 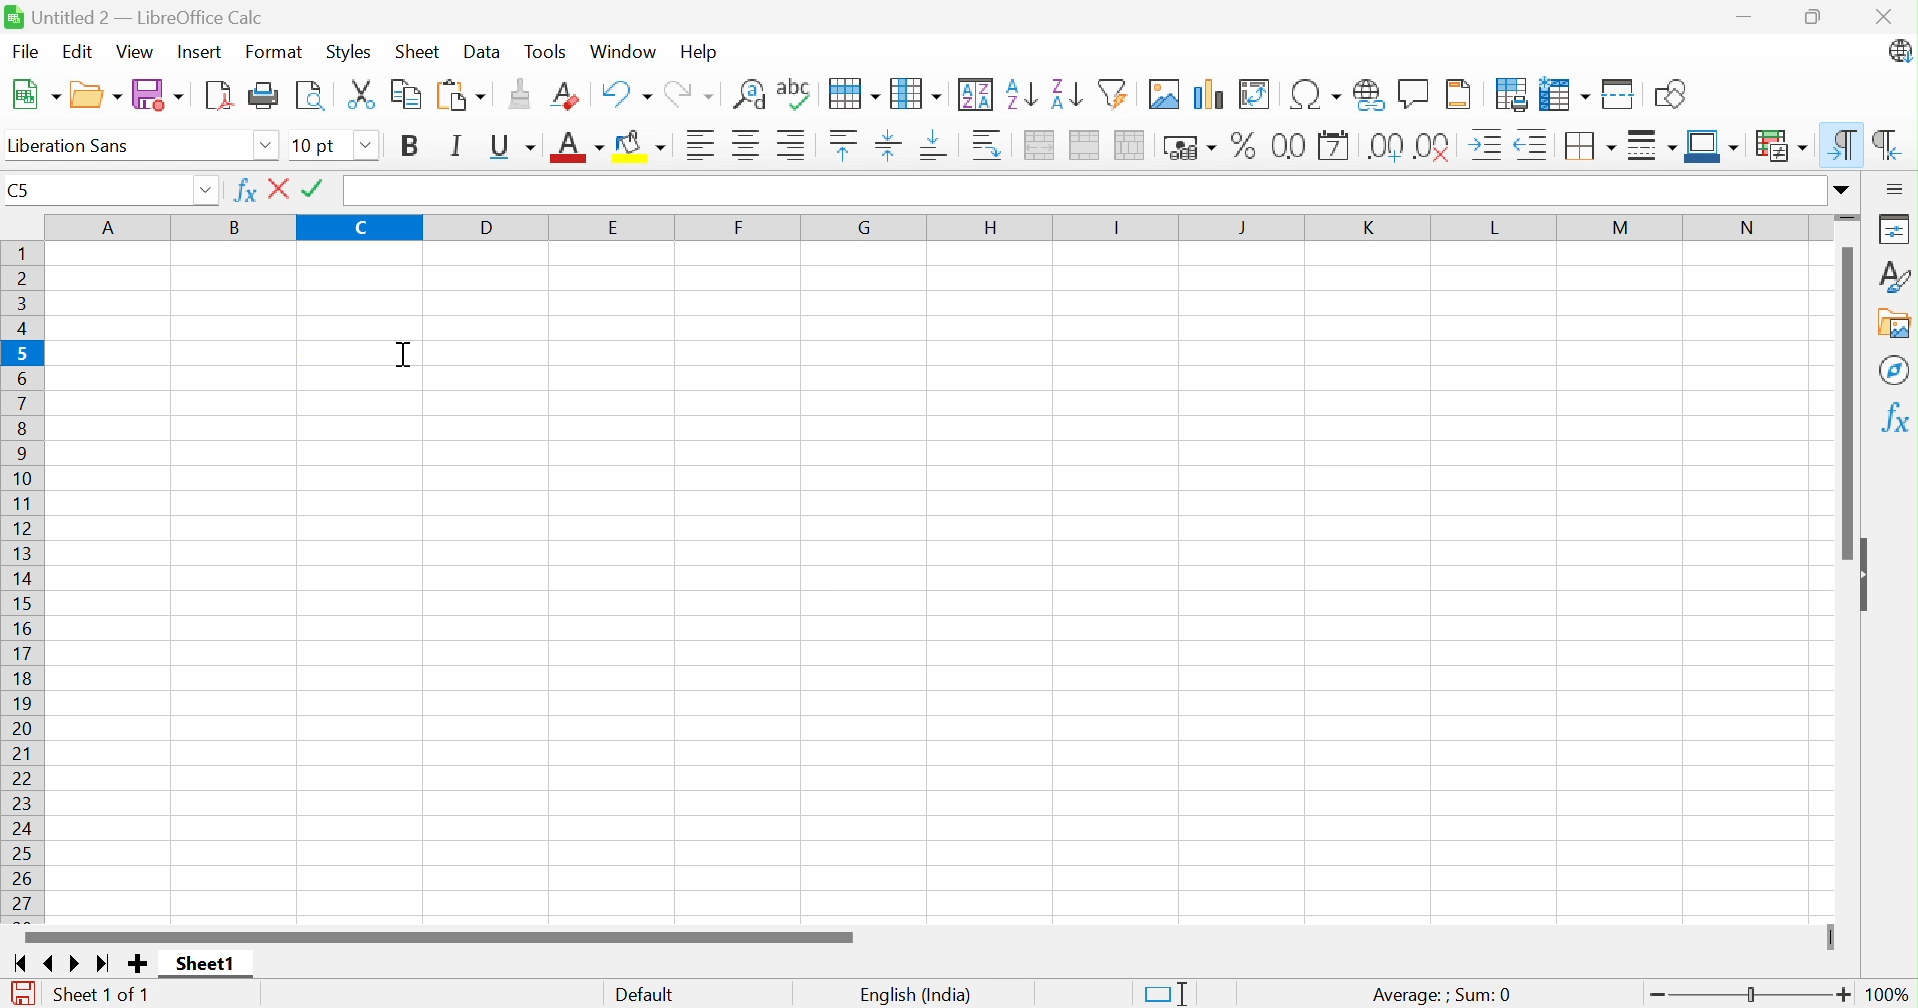 What do you see at coordinates (993, 146) in the screenshot?
I see `Wrap text` at bounding box center [993, 146].